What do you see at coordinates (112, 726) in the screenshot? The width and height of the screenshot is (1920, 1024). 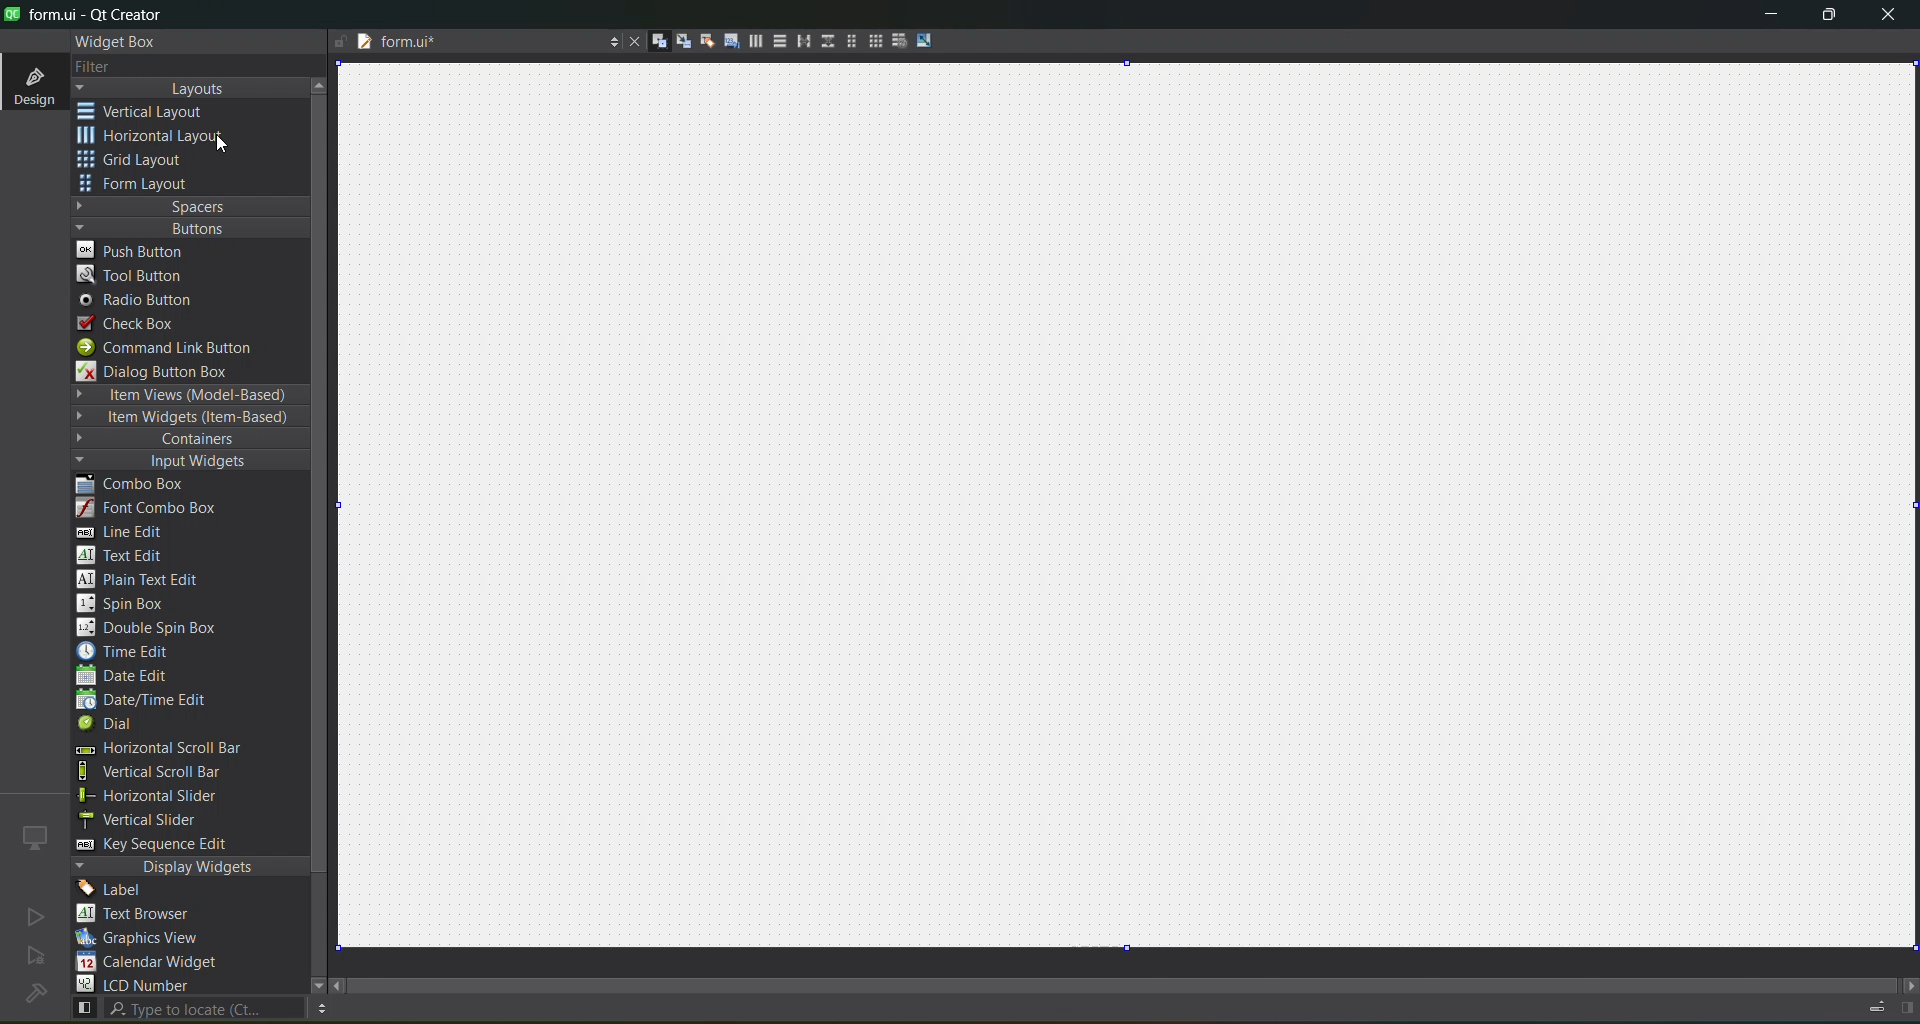 I see `dial` at bounding box center [112, 726].